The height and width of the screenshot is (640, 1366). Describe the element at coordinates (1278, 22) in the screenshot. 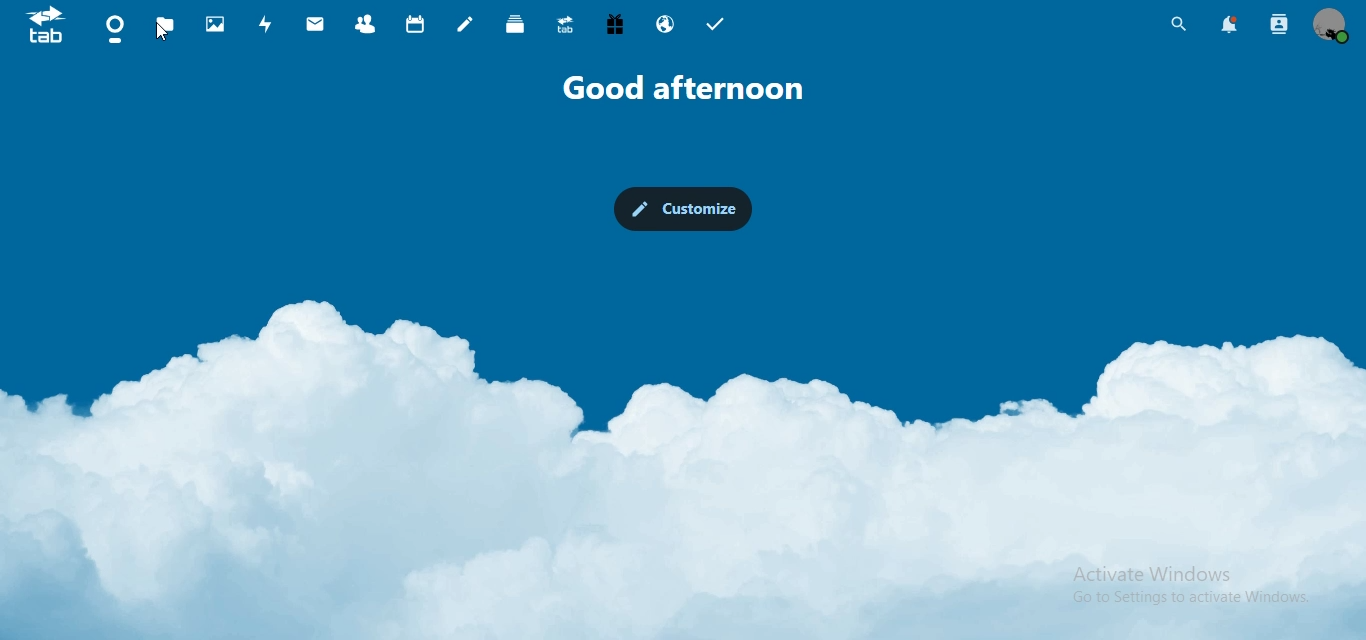

I see `search contacts` at that location.